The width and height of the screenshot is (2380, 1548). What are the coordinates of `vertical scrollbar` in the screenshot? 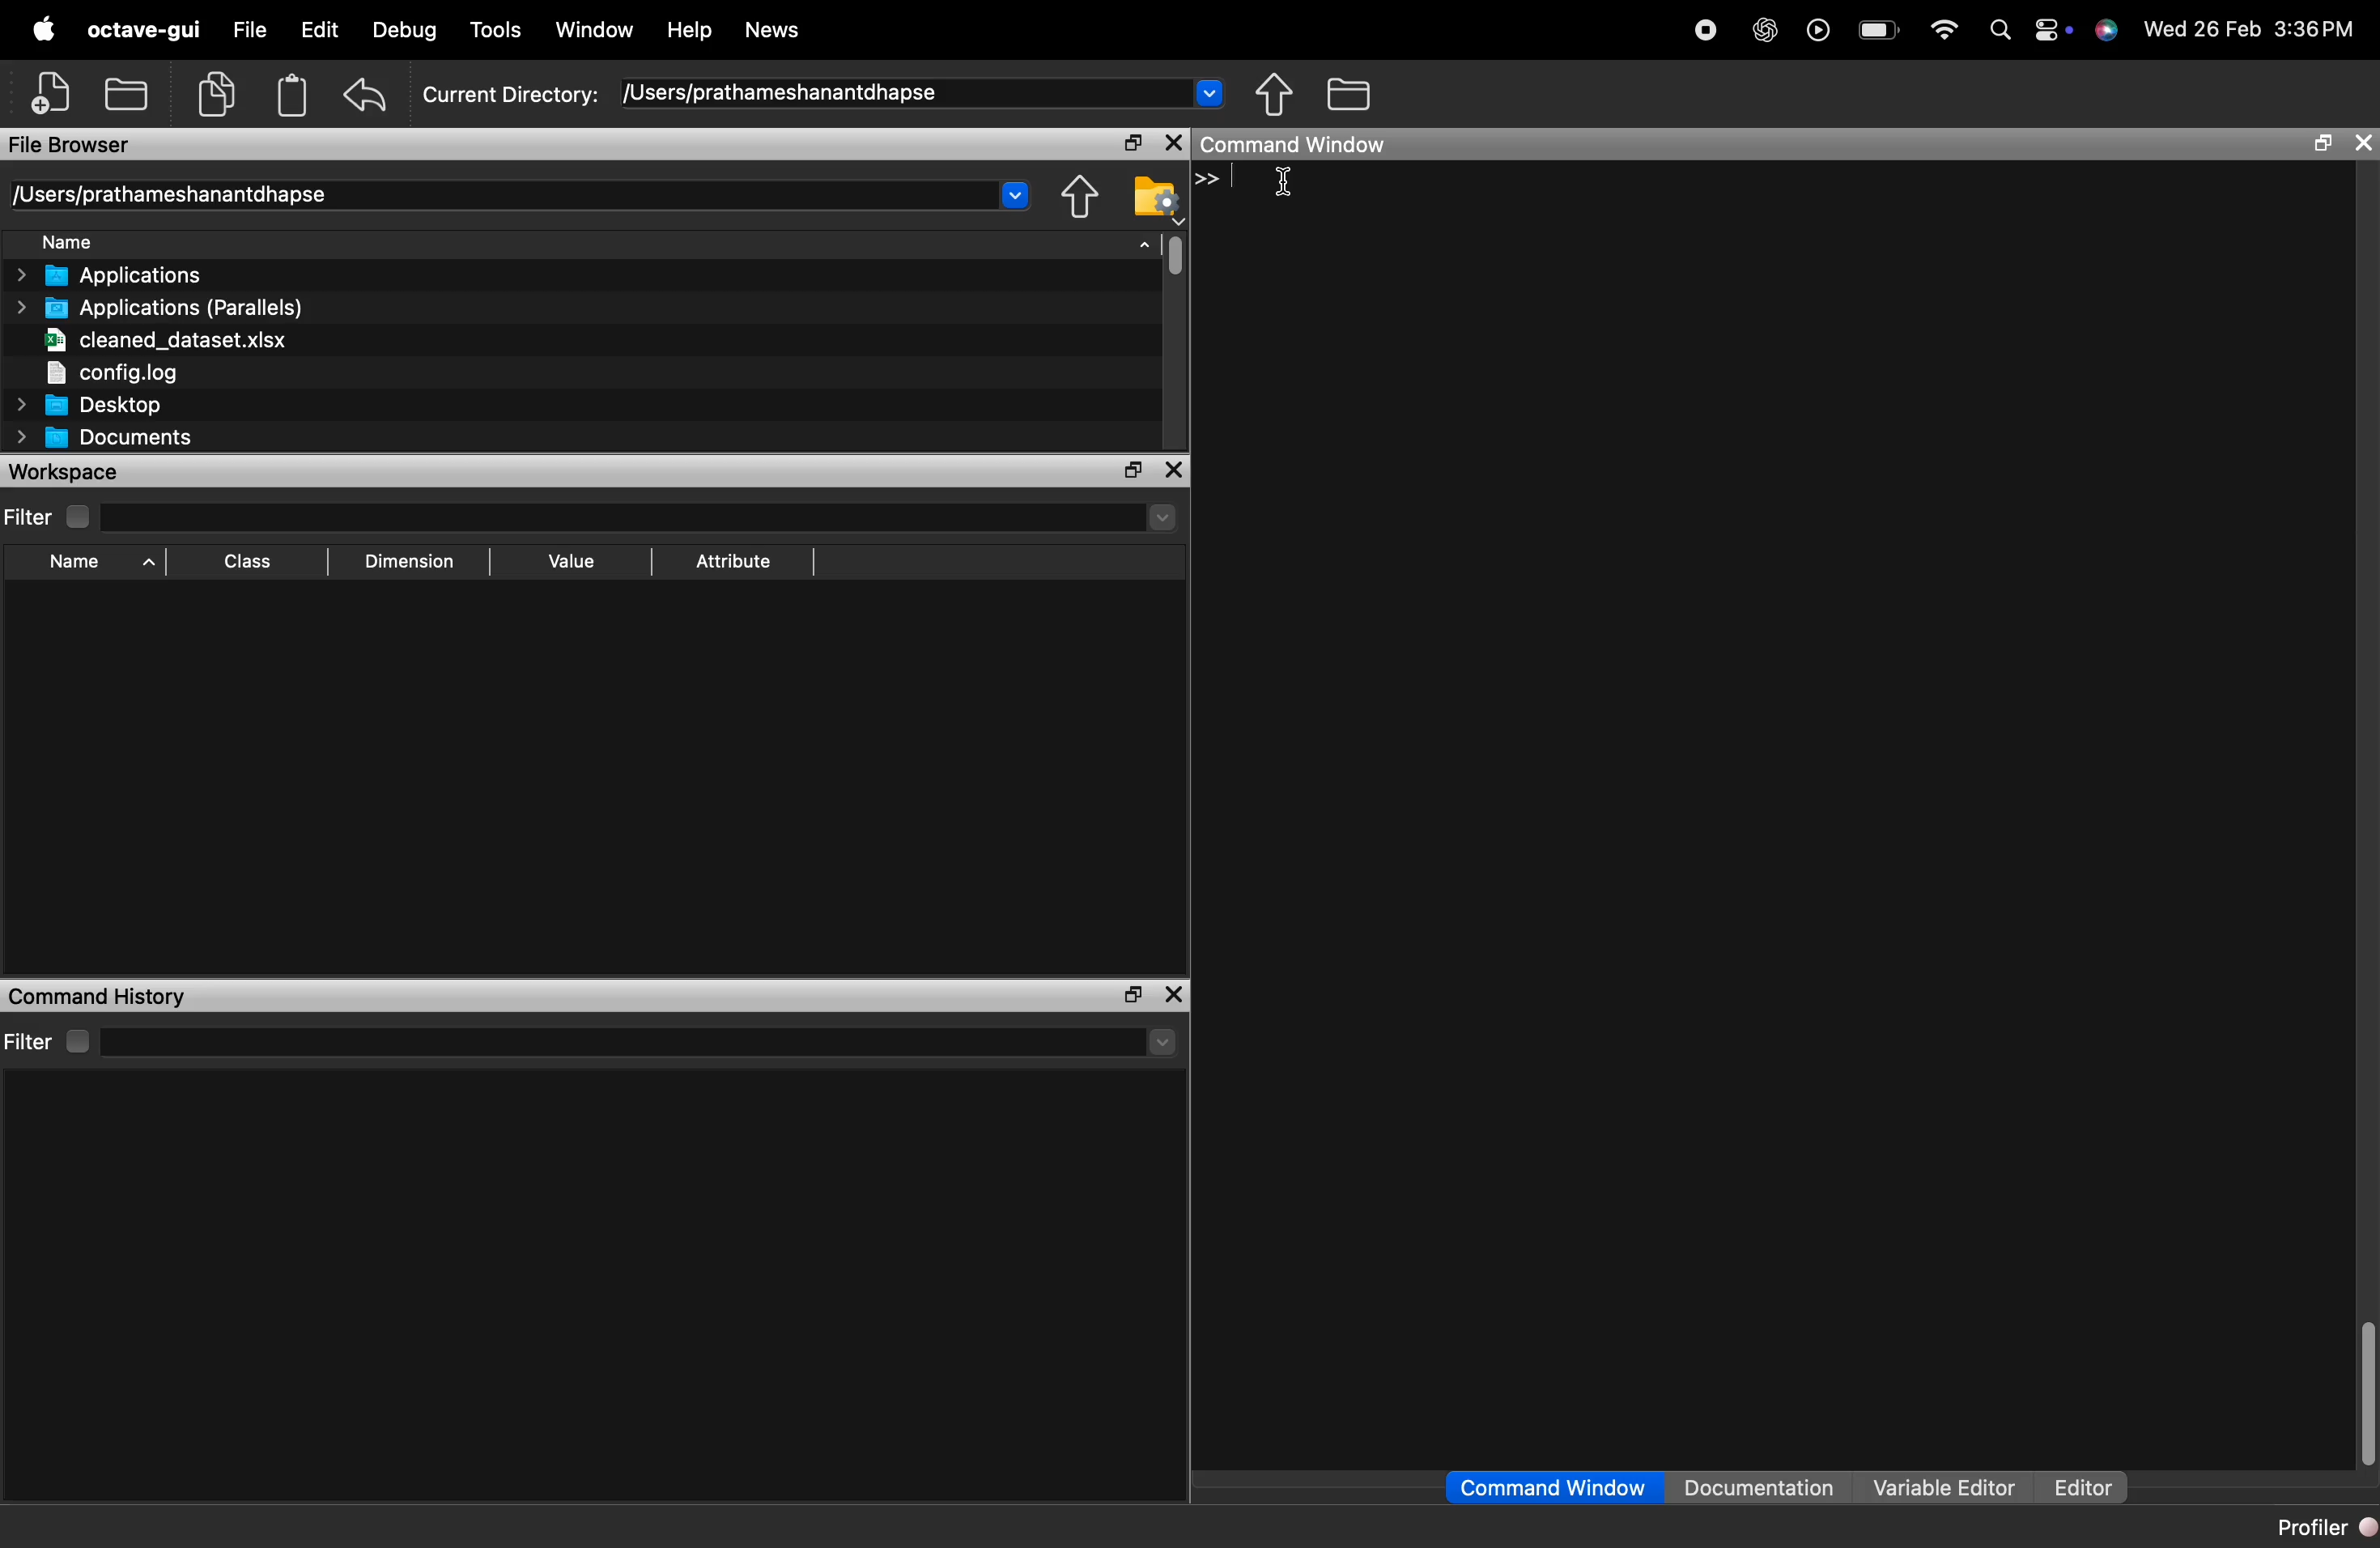 It's located at (2365, 1393).